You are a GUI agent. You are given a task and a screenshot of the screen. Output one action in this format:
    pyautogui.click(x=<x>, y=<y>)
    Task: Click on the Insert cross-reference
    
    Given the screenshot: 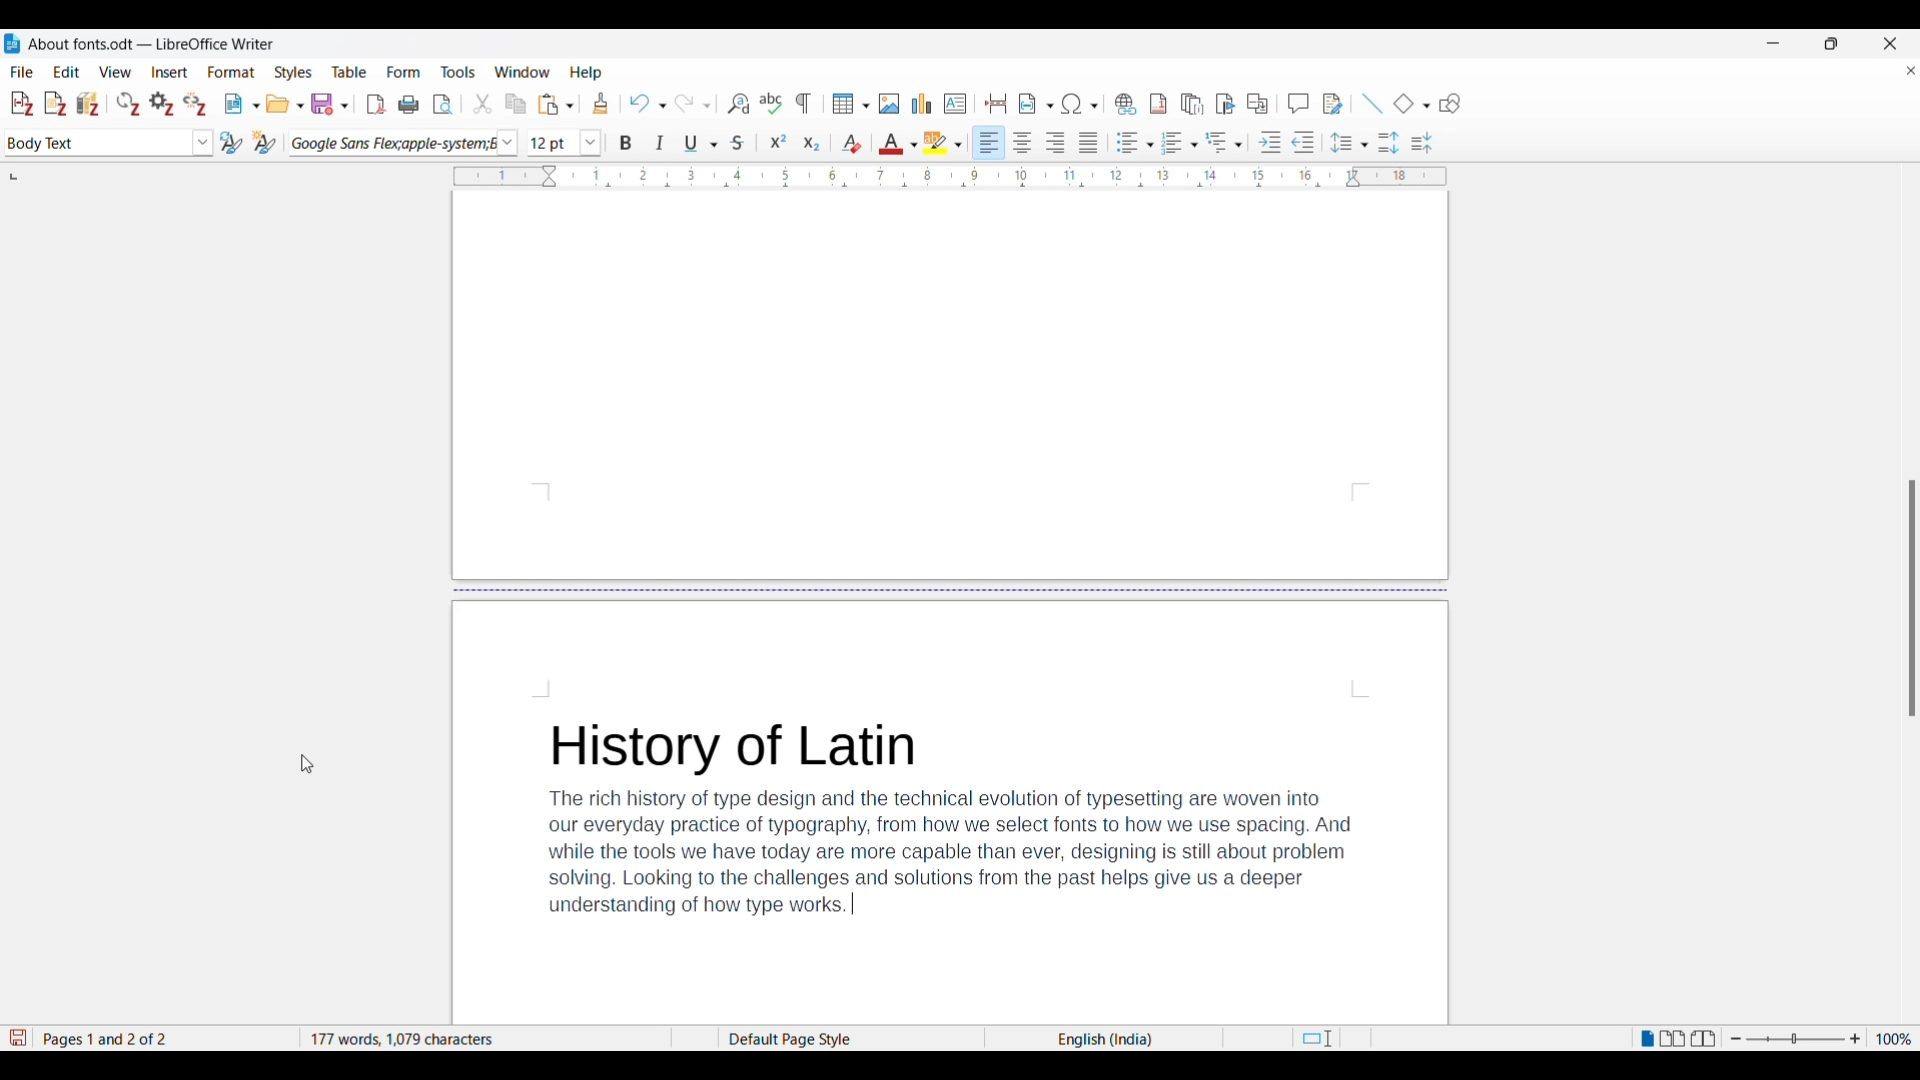 What is the action you would take?
    pyautogui.click(x=1257, y=104)
    